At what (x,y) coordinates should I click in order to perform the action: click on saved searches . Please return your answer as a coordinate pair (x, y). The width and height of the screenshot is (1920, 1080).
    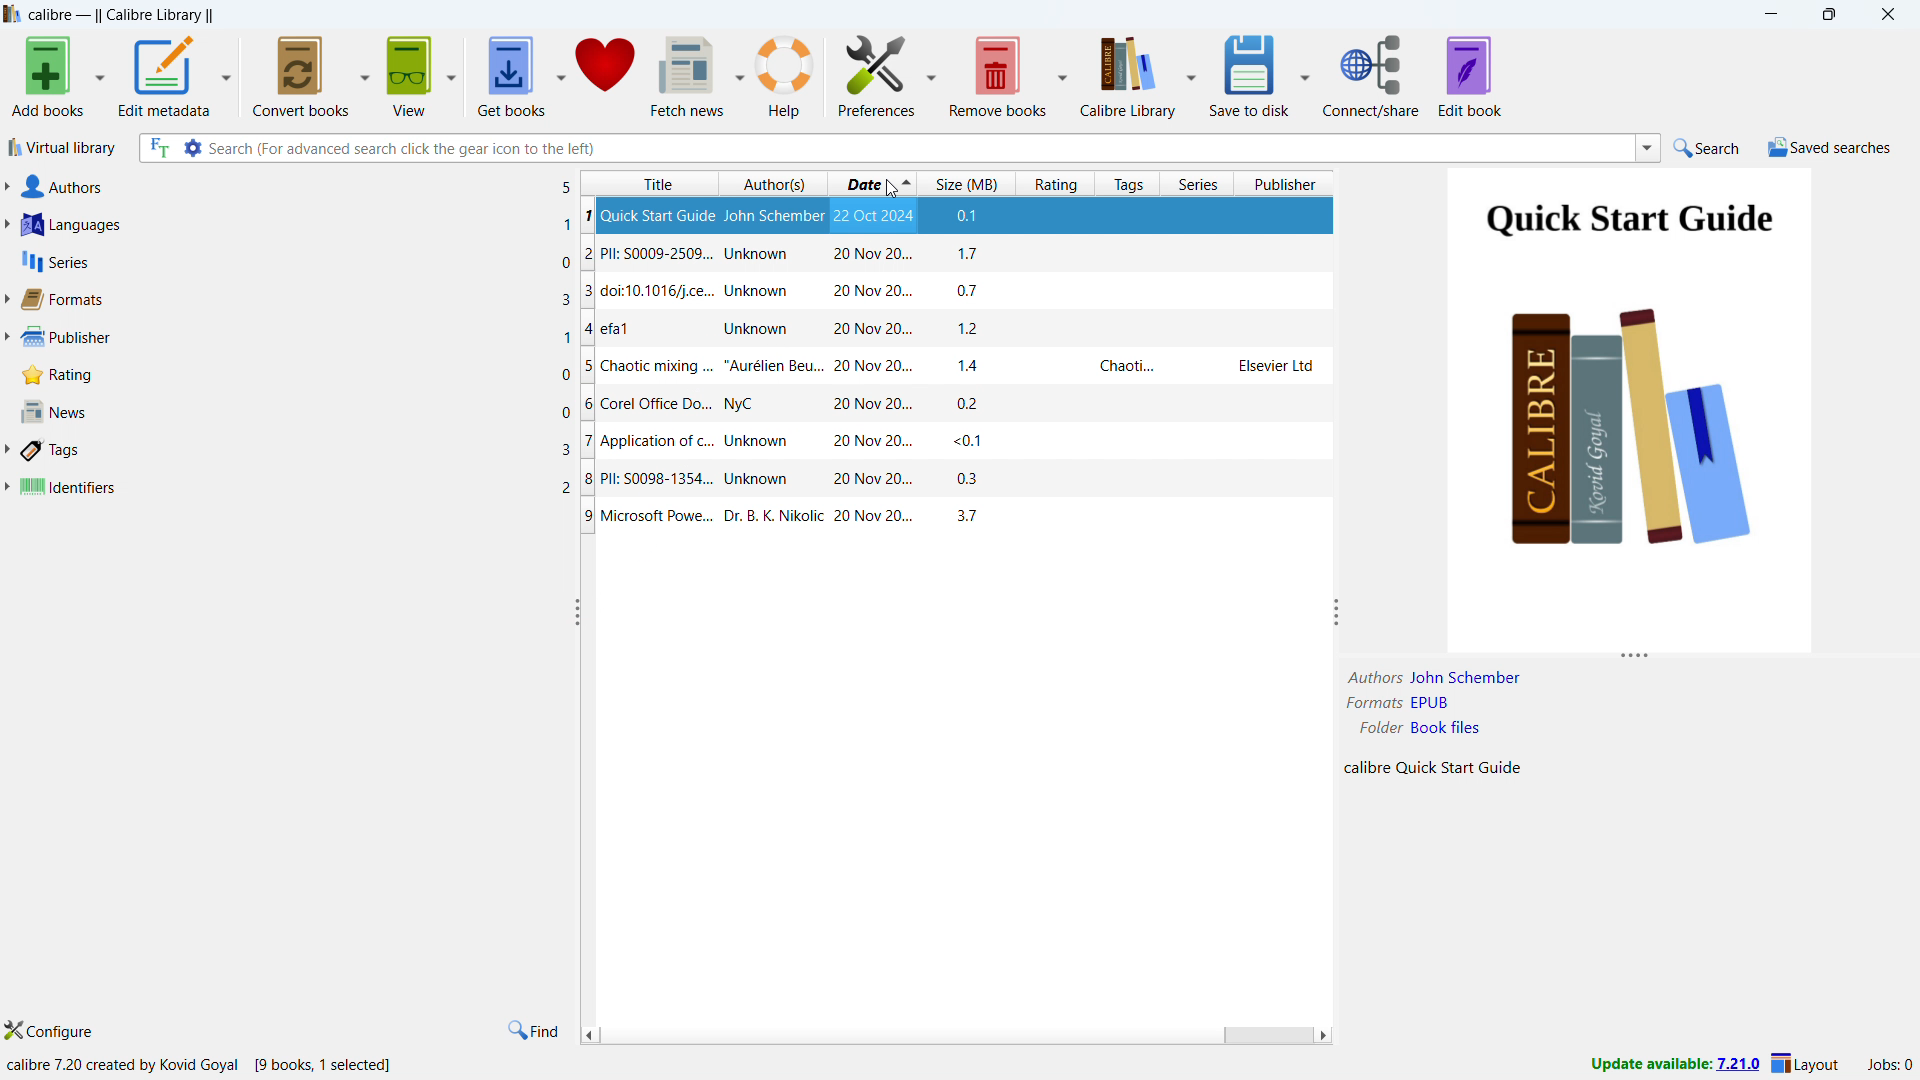
    Looking at the image, I should click on (1832, 147).